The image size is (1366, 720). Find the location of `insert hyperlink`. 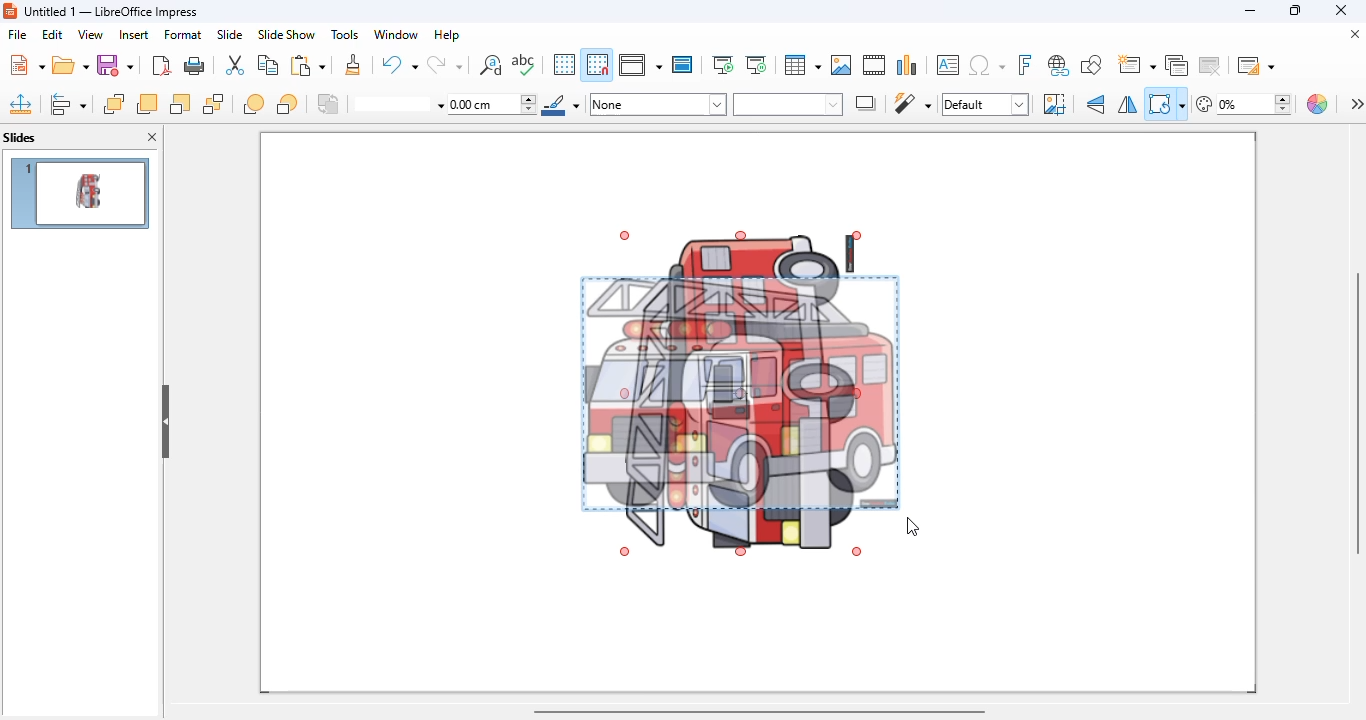

insert hyperlink is located at coordinates (1059, 65).